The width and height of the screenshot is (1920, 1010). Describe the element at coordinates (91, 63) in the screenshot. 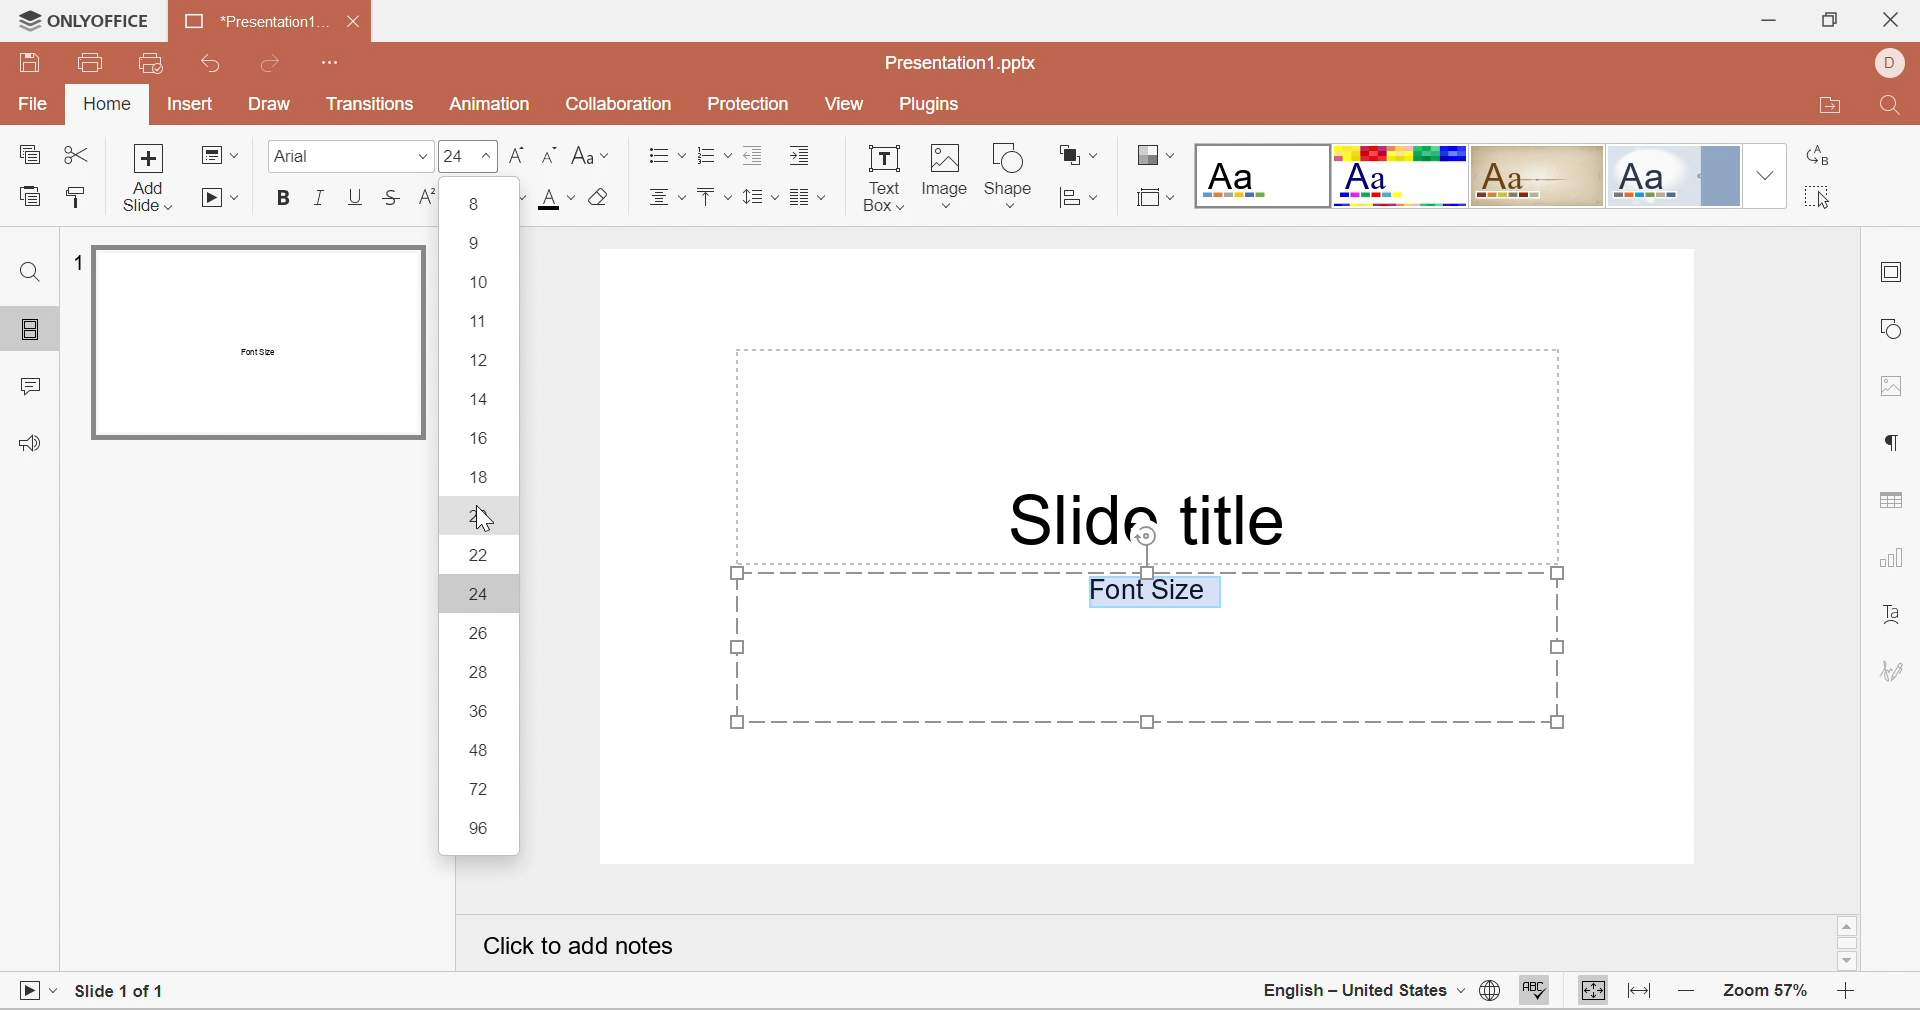

I see `Print` at that location.